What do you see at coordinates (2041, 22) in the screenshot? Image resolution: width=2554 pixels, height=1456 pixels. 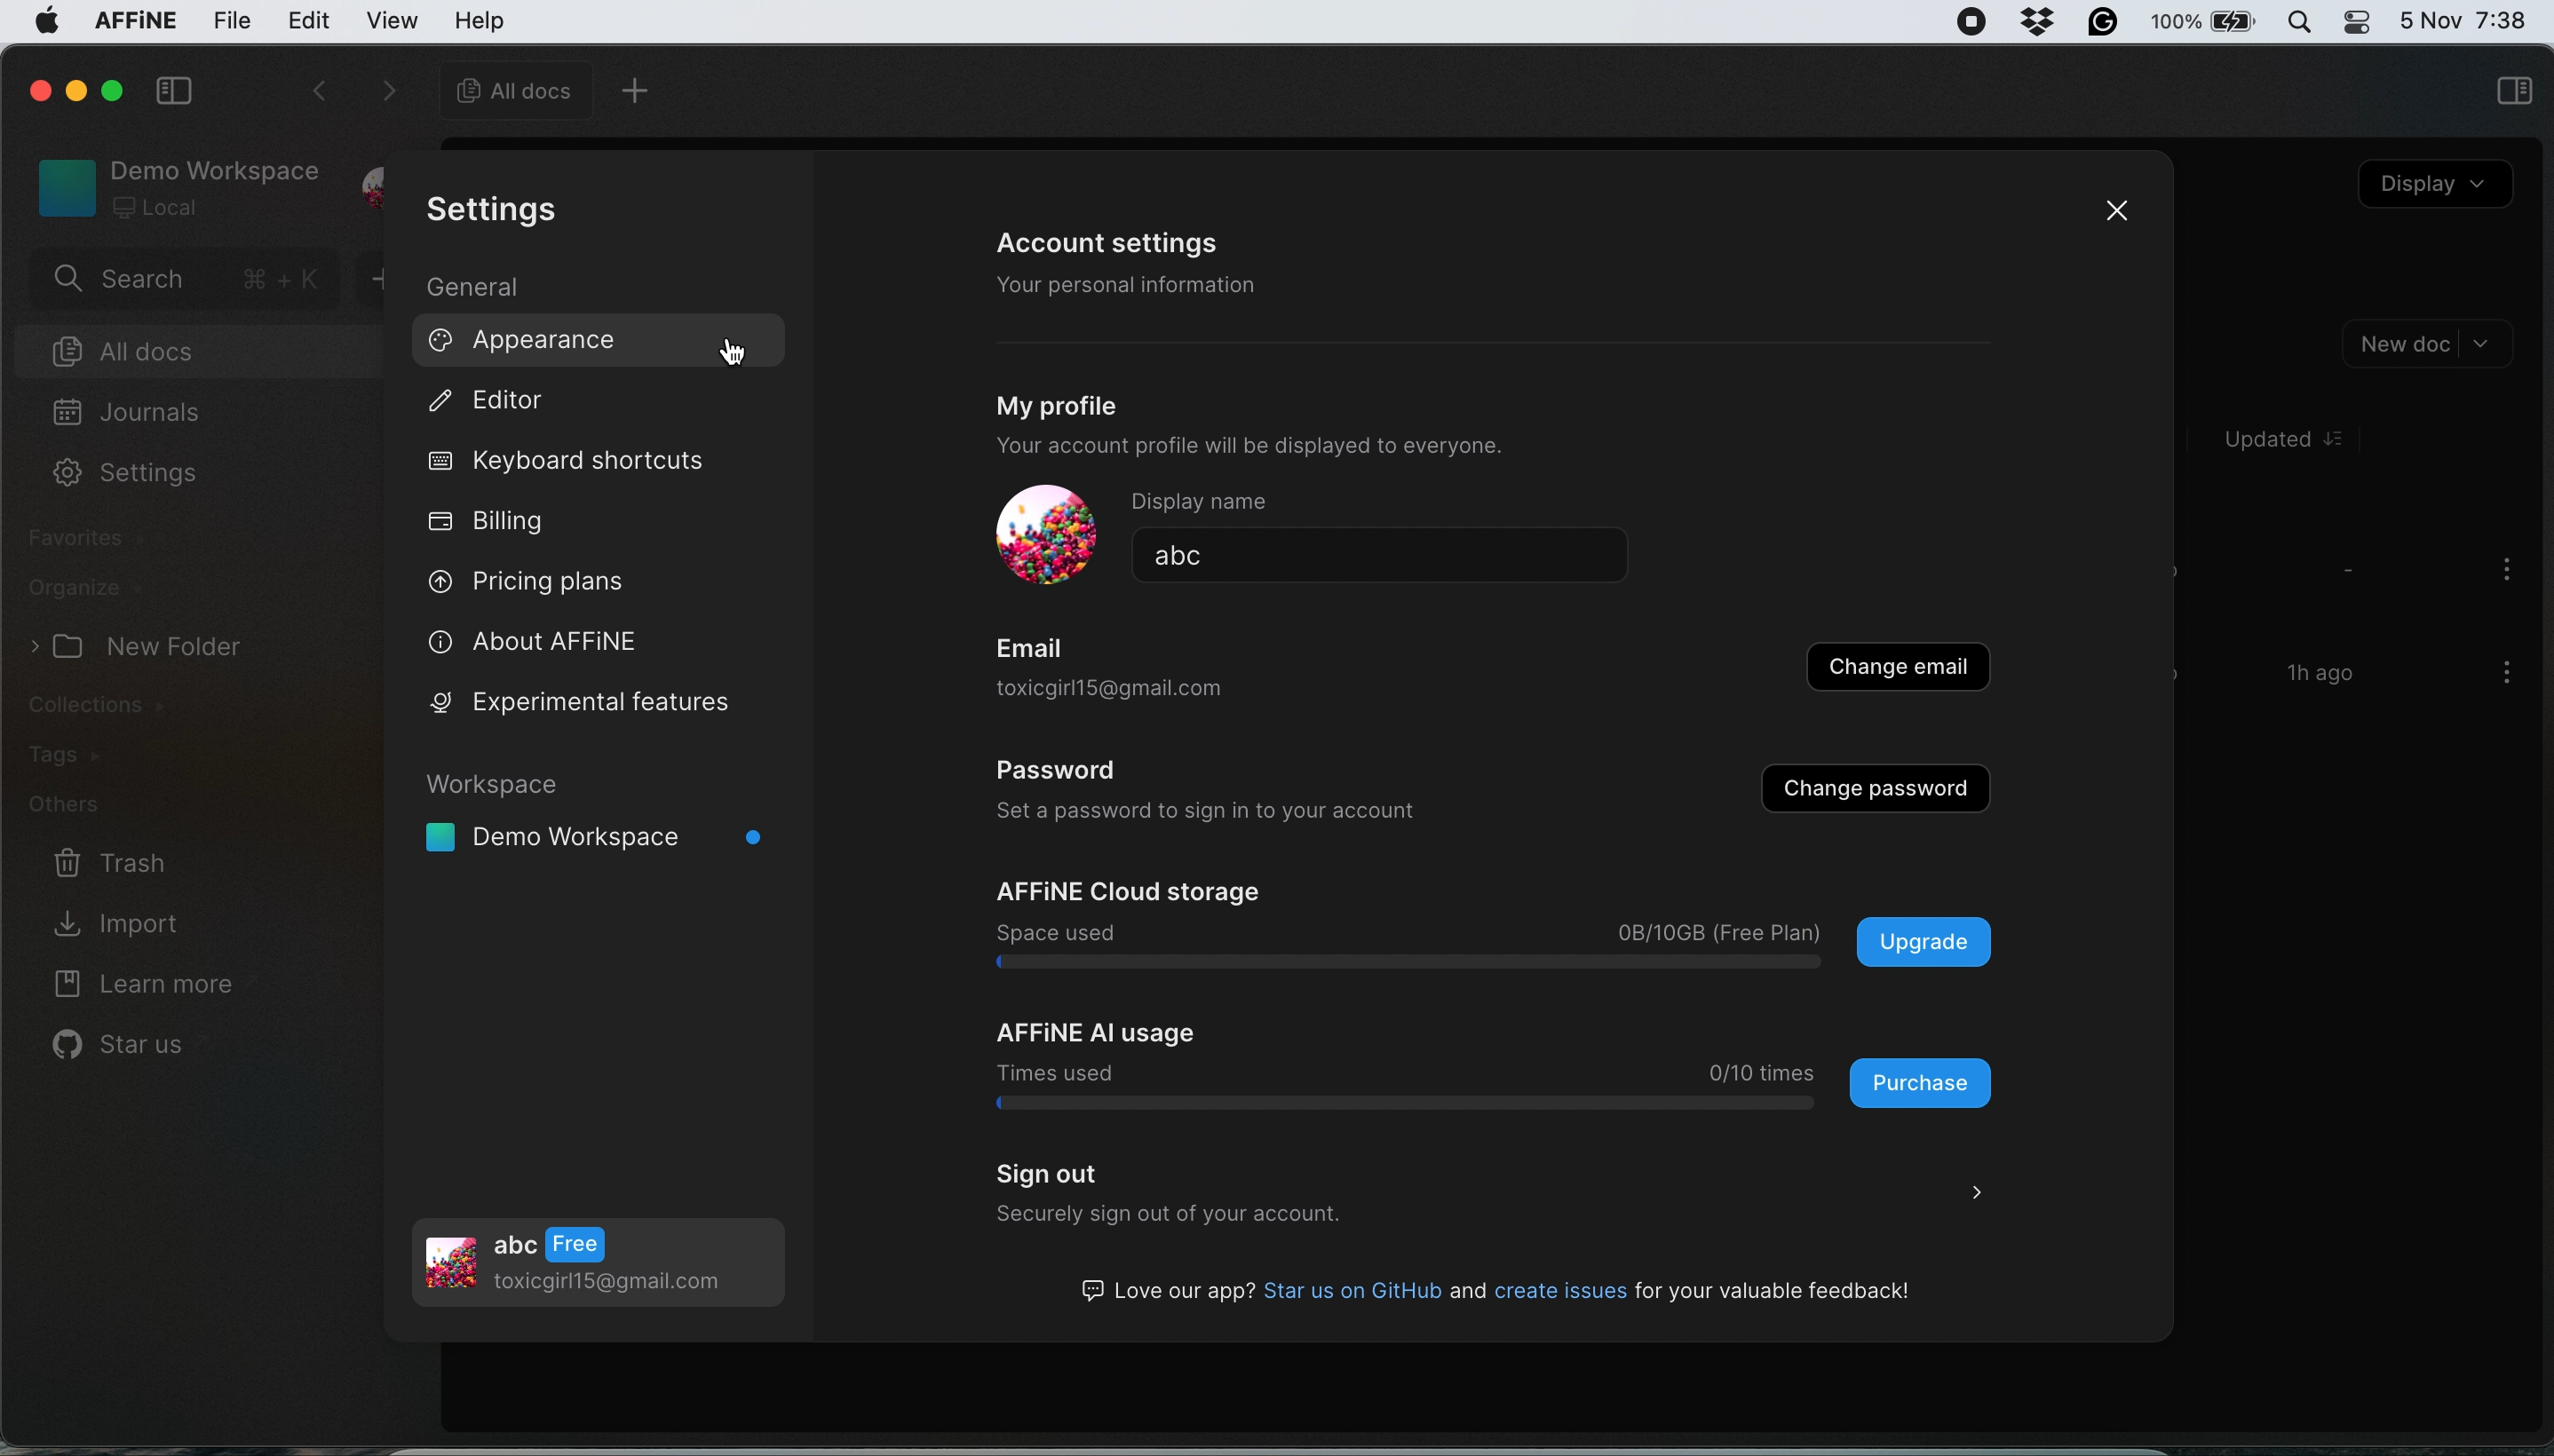 I see `dropbox` at bounding box center [2041, 22].